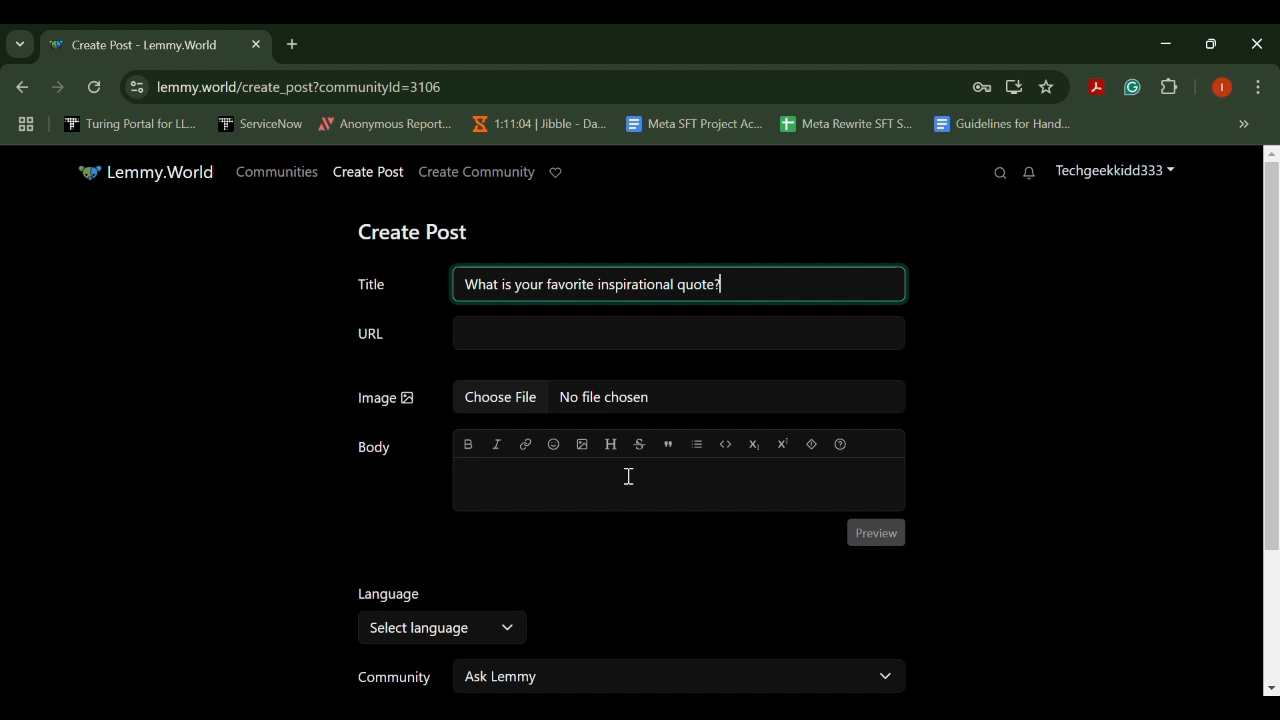 Image resolution: width=1280 pixels, height=720 pixels. Describe the element at coordinates (417, 229) in the screenshot. I see `Create Post` at that location.